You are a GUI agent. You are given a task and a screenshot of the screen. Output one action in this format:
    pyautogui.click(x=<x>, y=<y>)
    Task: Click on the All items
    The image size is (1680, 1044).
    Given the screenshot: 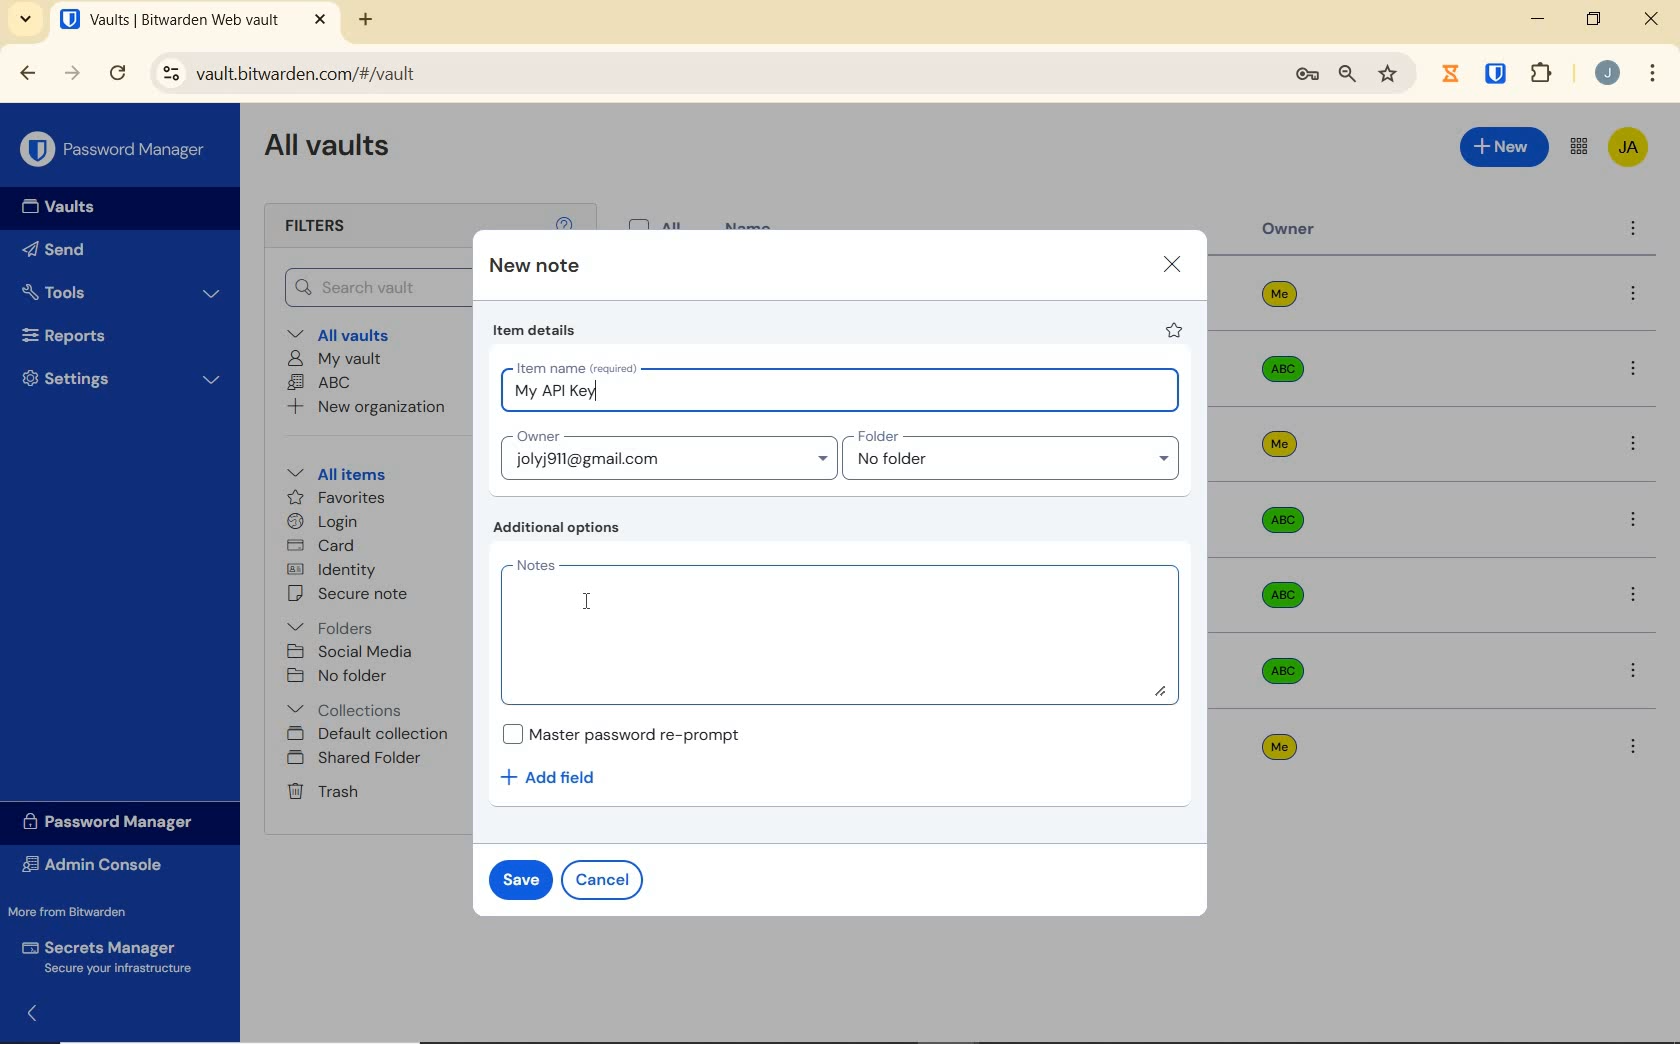 What is the action you would take?
    pyautogui.click(x=351, y=474)
    